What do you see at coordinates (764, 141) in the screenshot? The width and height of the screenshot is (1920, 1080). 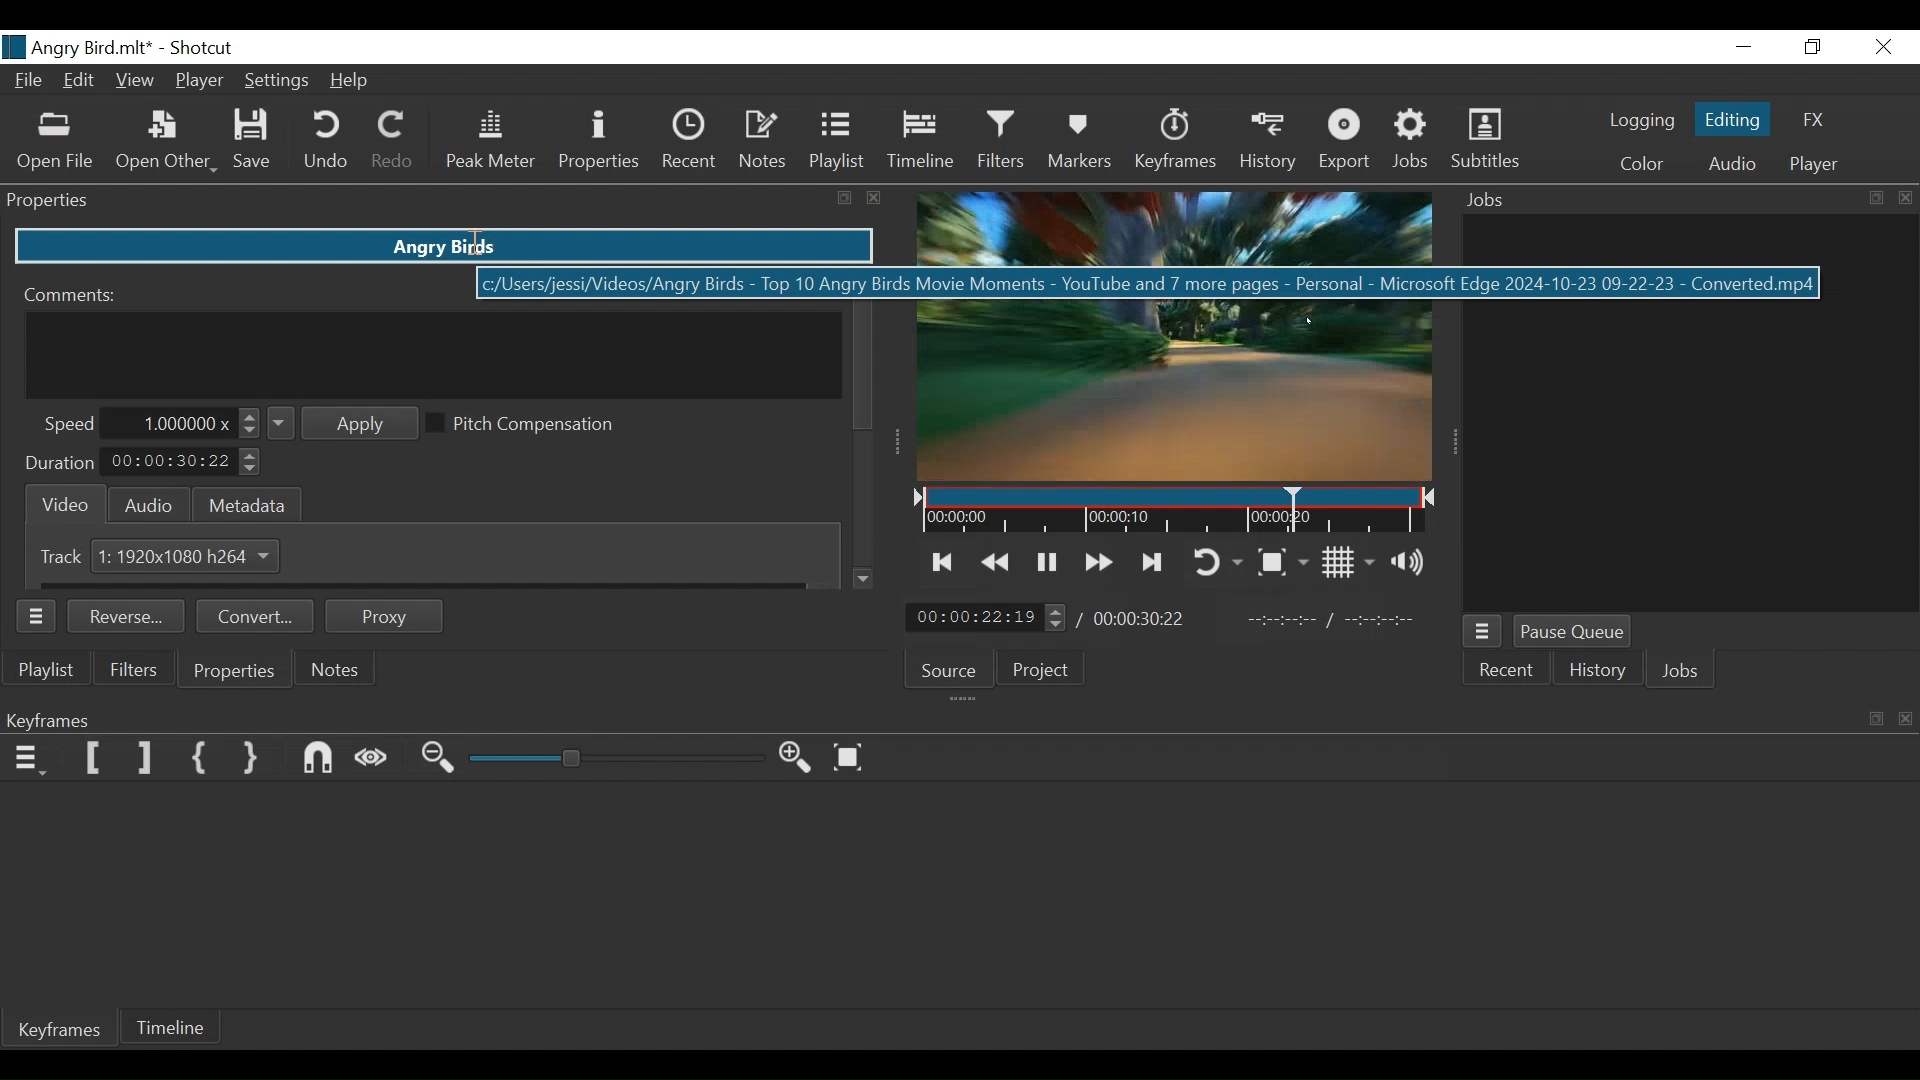 I see `Notes` at bounding box center [764, 141].